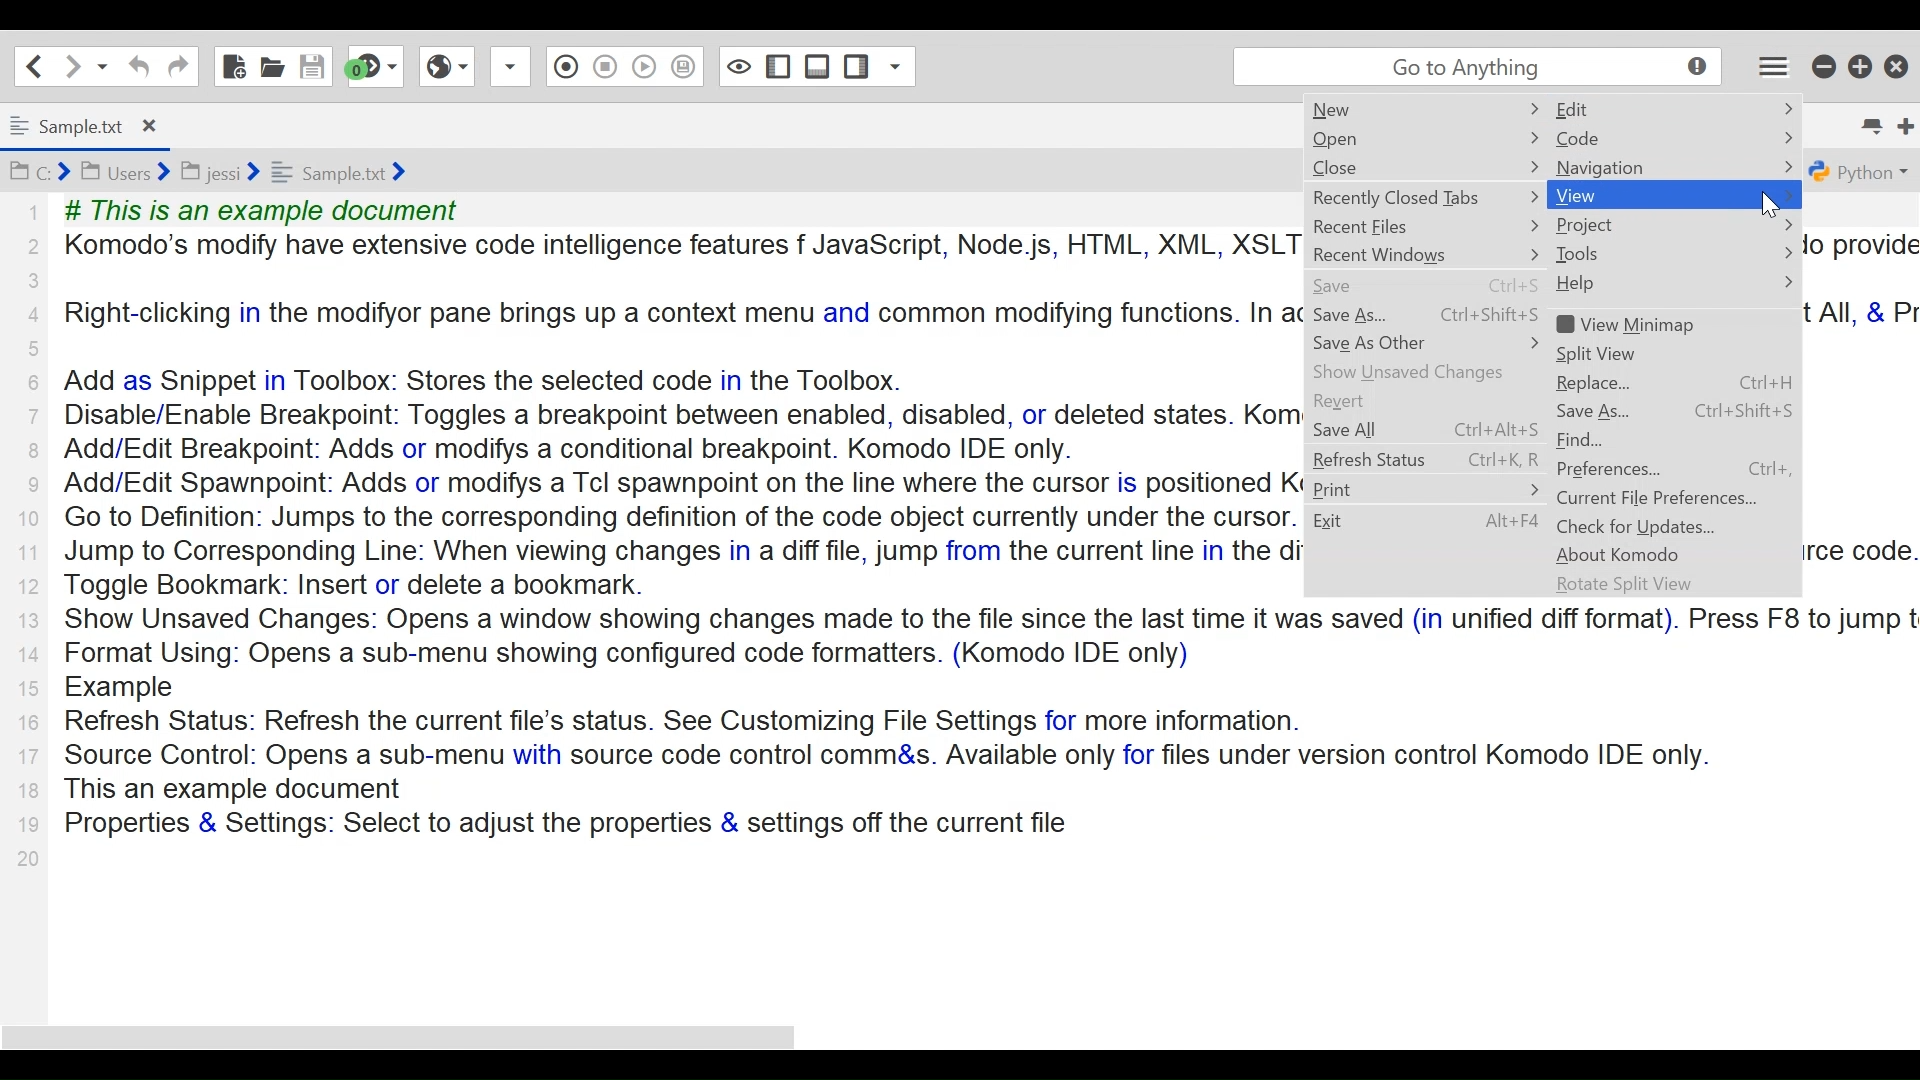 The width and height of the screenshot is (1920, 1080). What do you see at coordinates (604, 66) in the screenshot?
I see `Play Last Macro` at bounding box center [604, 66].